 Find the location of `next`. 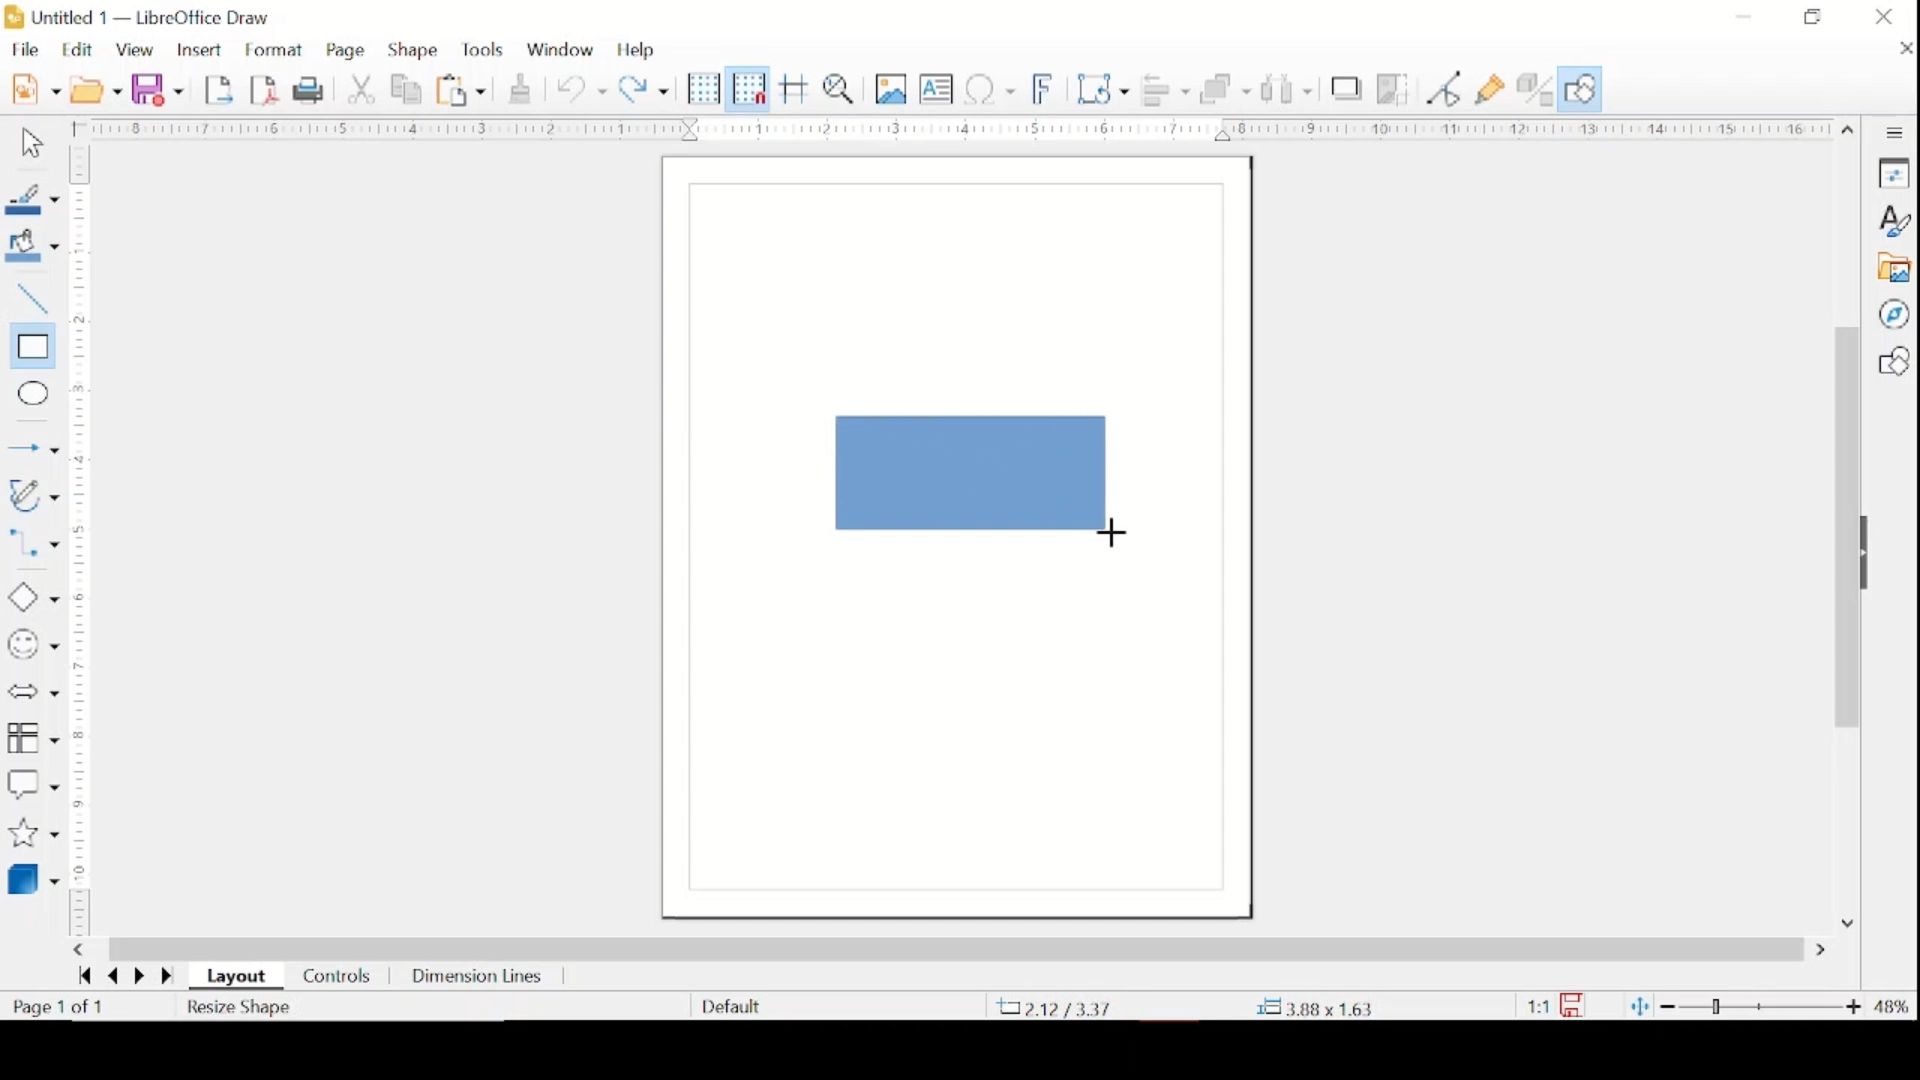

next is located at coordinates (137, 975).